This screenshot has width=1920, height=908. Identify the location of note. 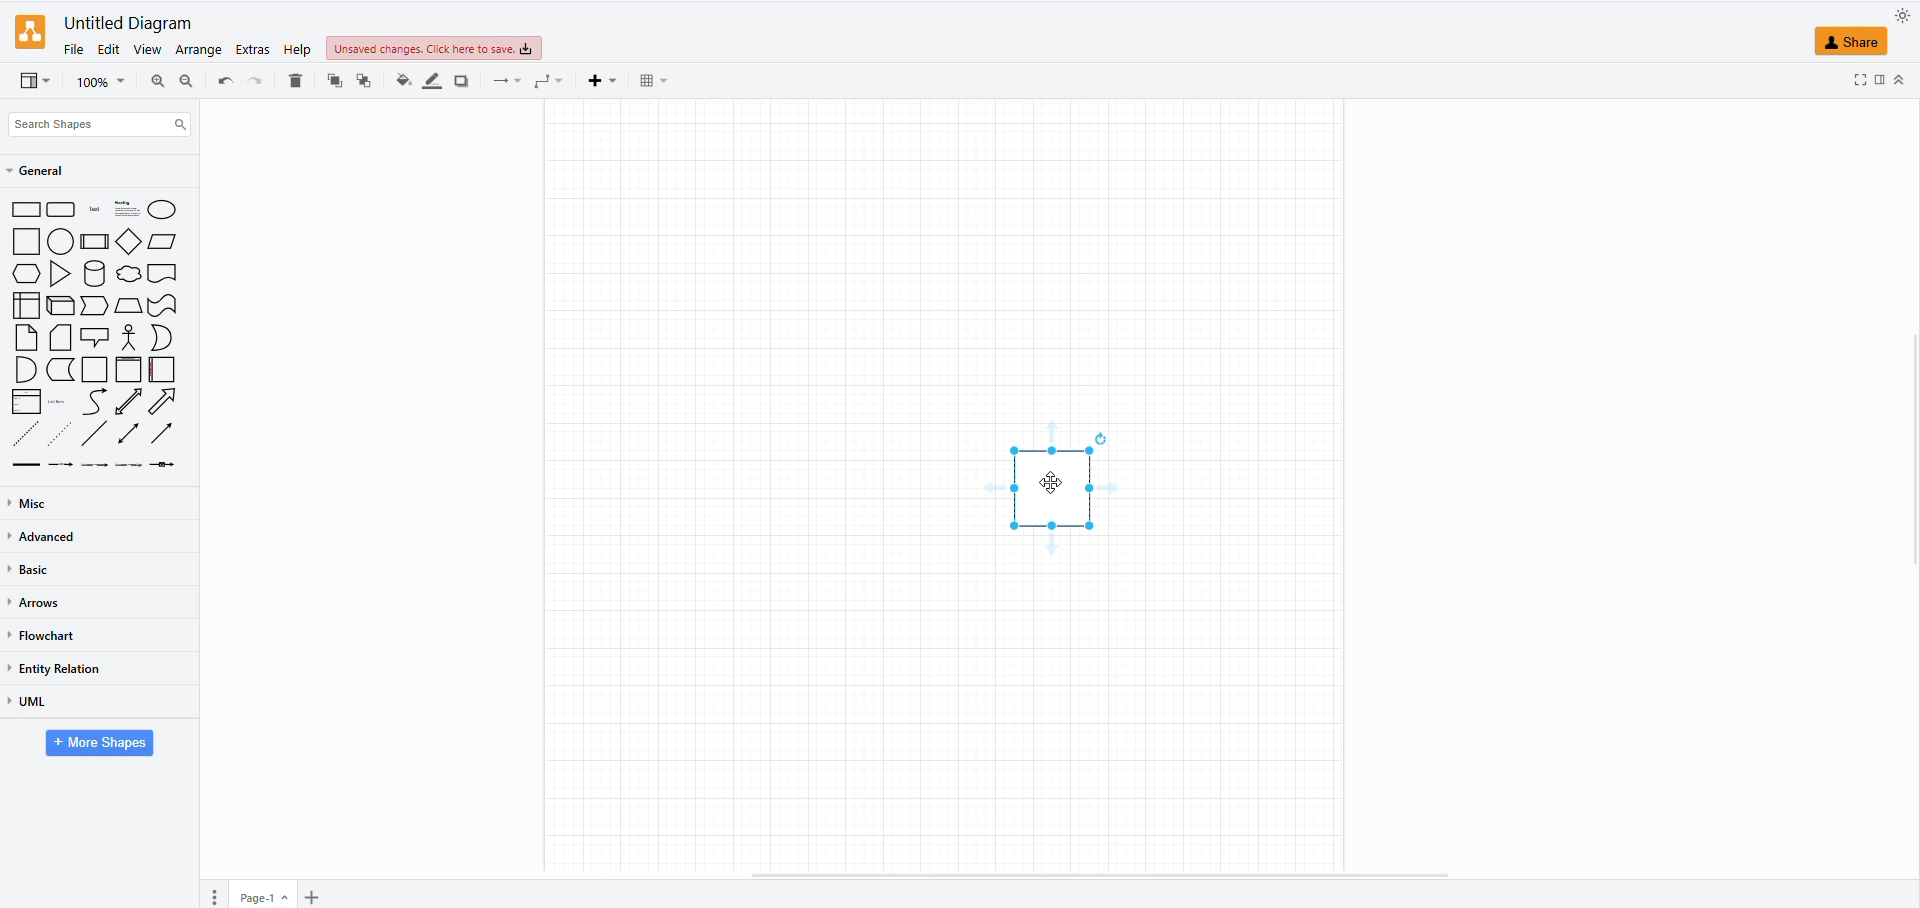
(27, 337).